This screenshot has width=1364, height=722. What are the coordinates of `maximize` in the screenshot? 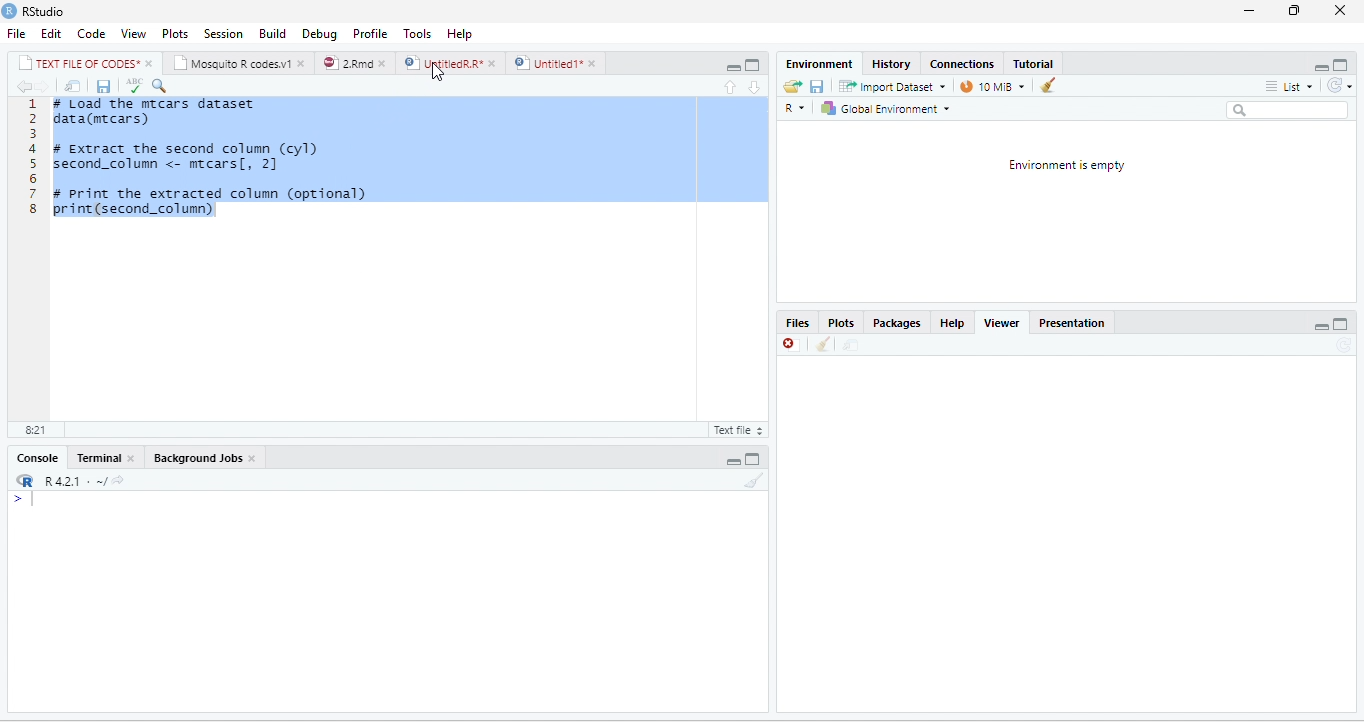 It's located at (754, 457).